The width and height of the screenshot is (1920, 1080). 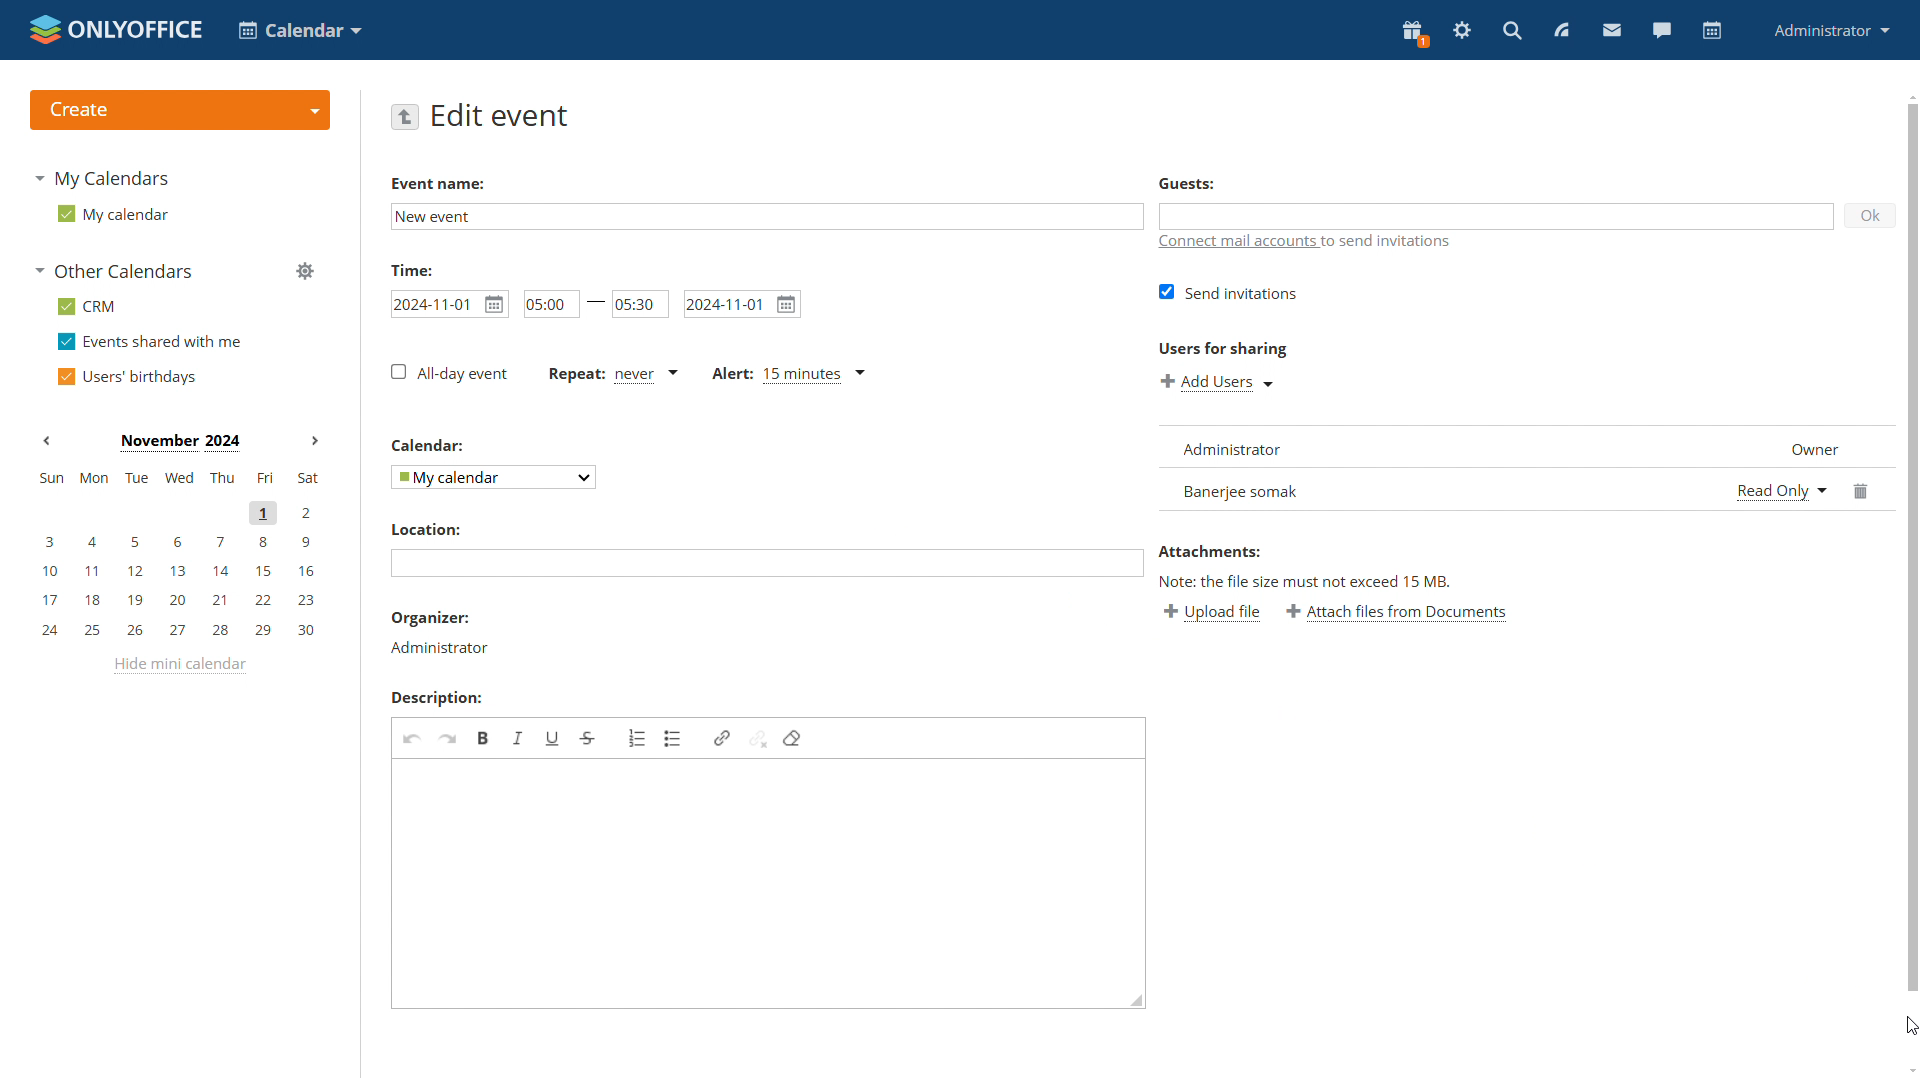 I want to click on go back, so click(x=404, y=116).